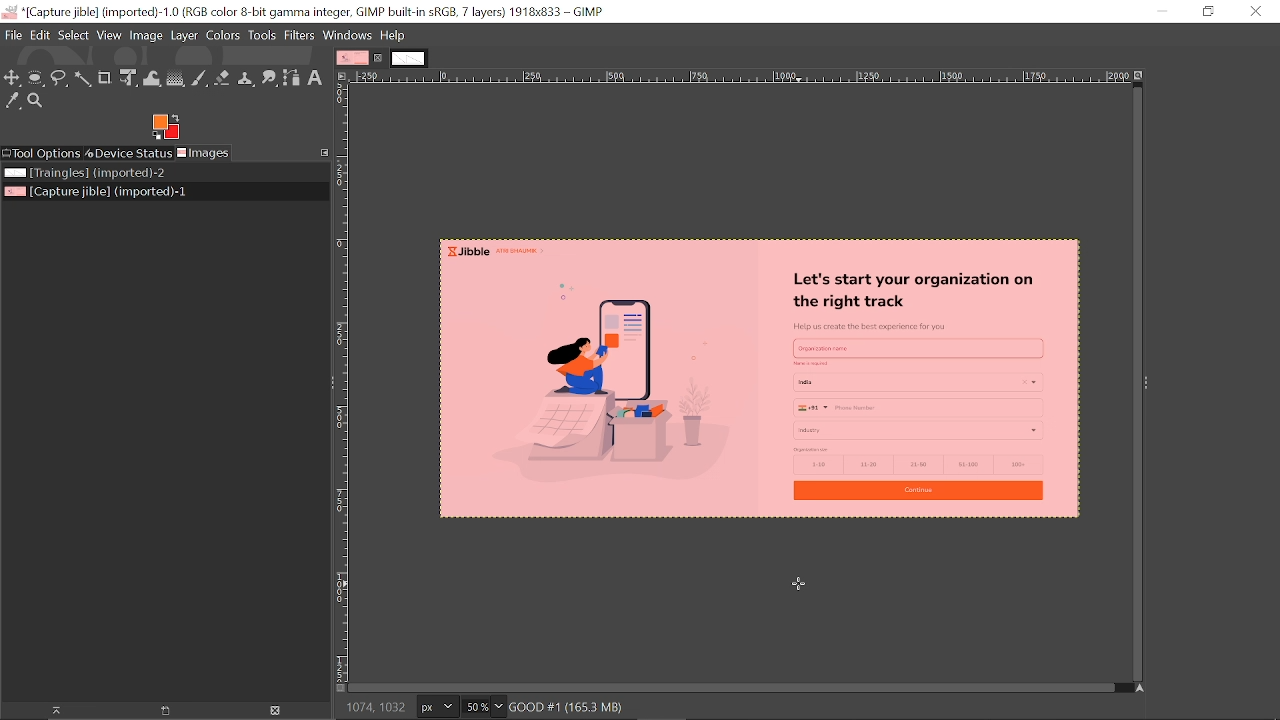 The height and width of the screenshot is (720, 1280). Describe the element at coordinates (1155, 11) in the screenshot. I see `minimize` at that location.